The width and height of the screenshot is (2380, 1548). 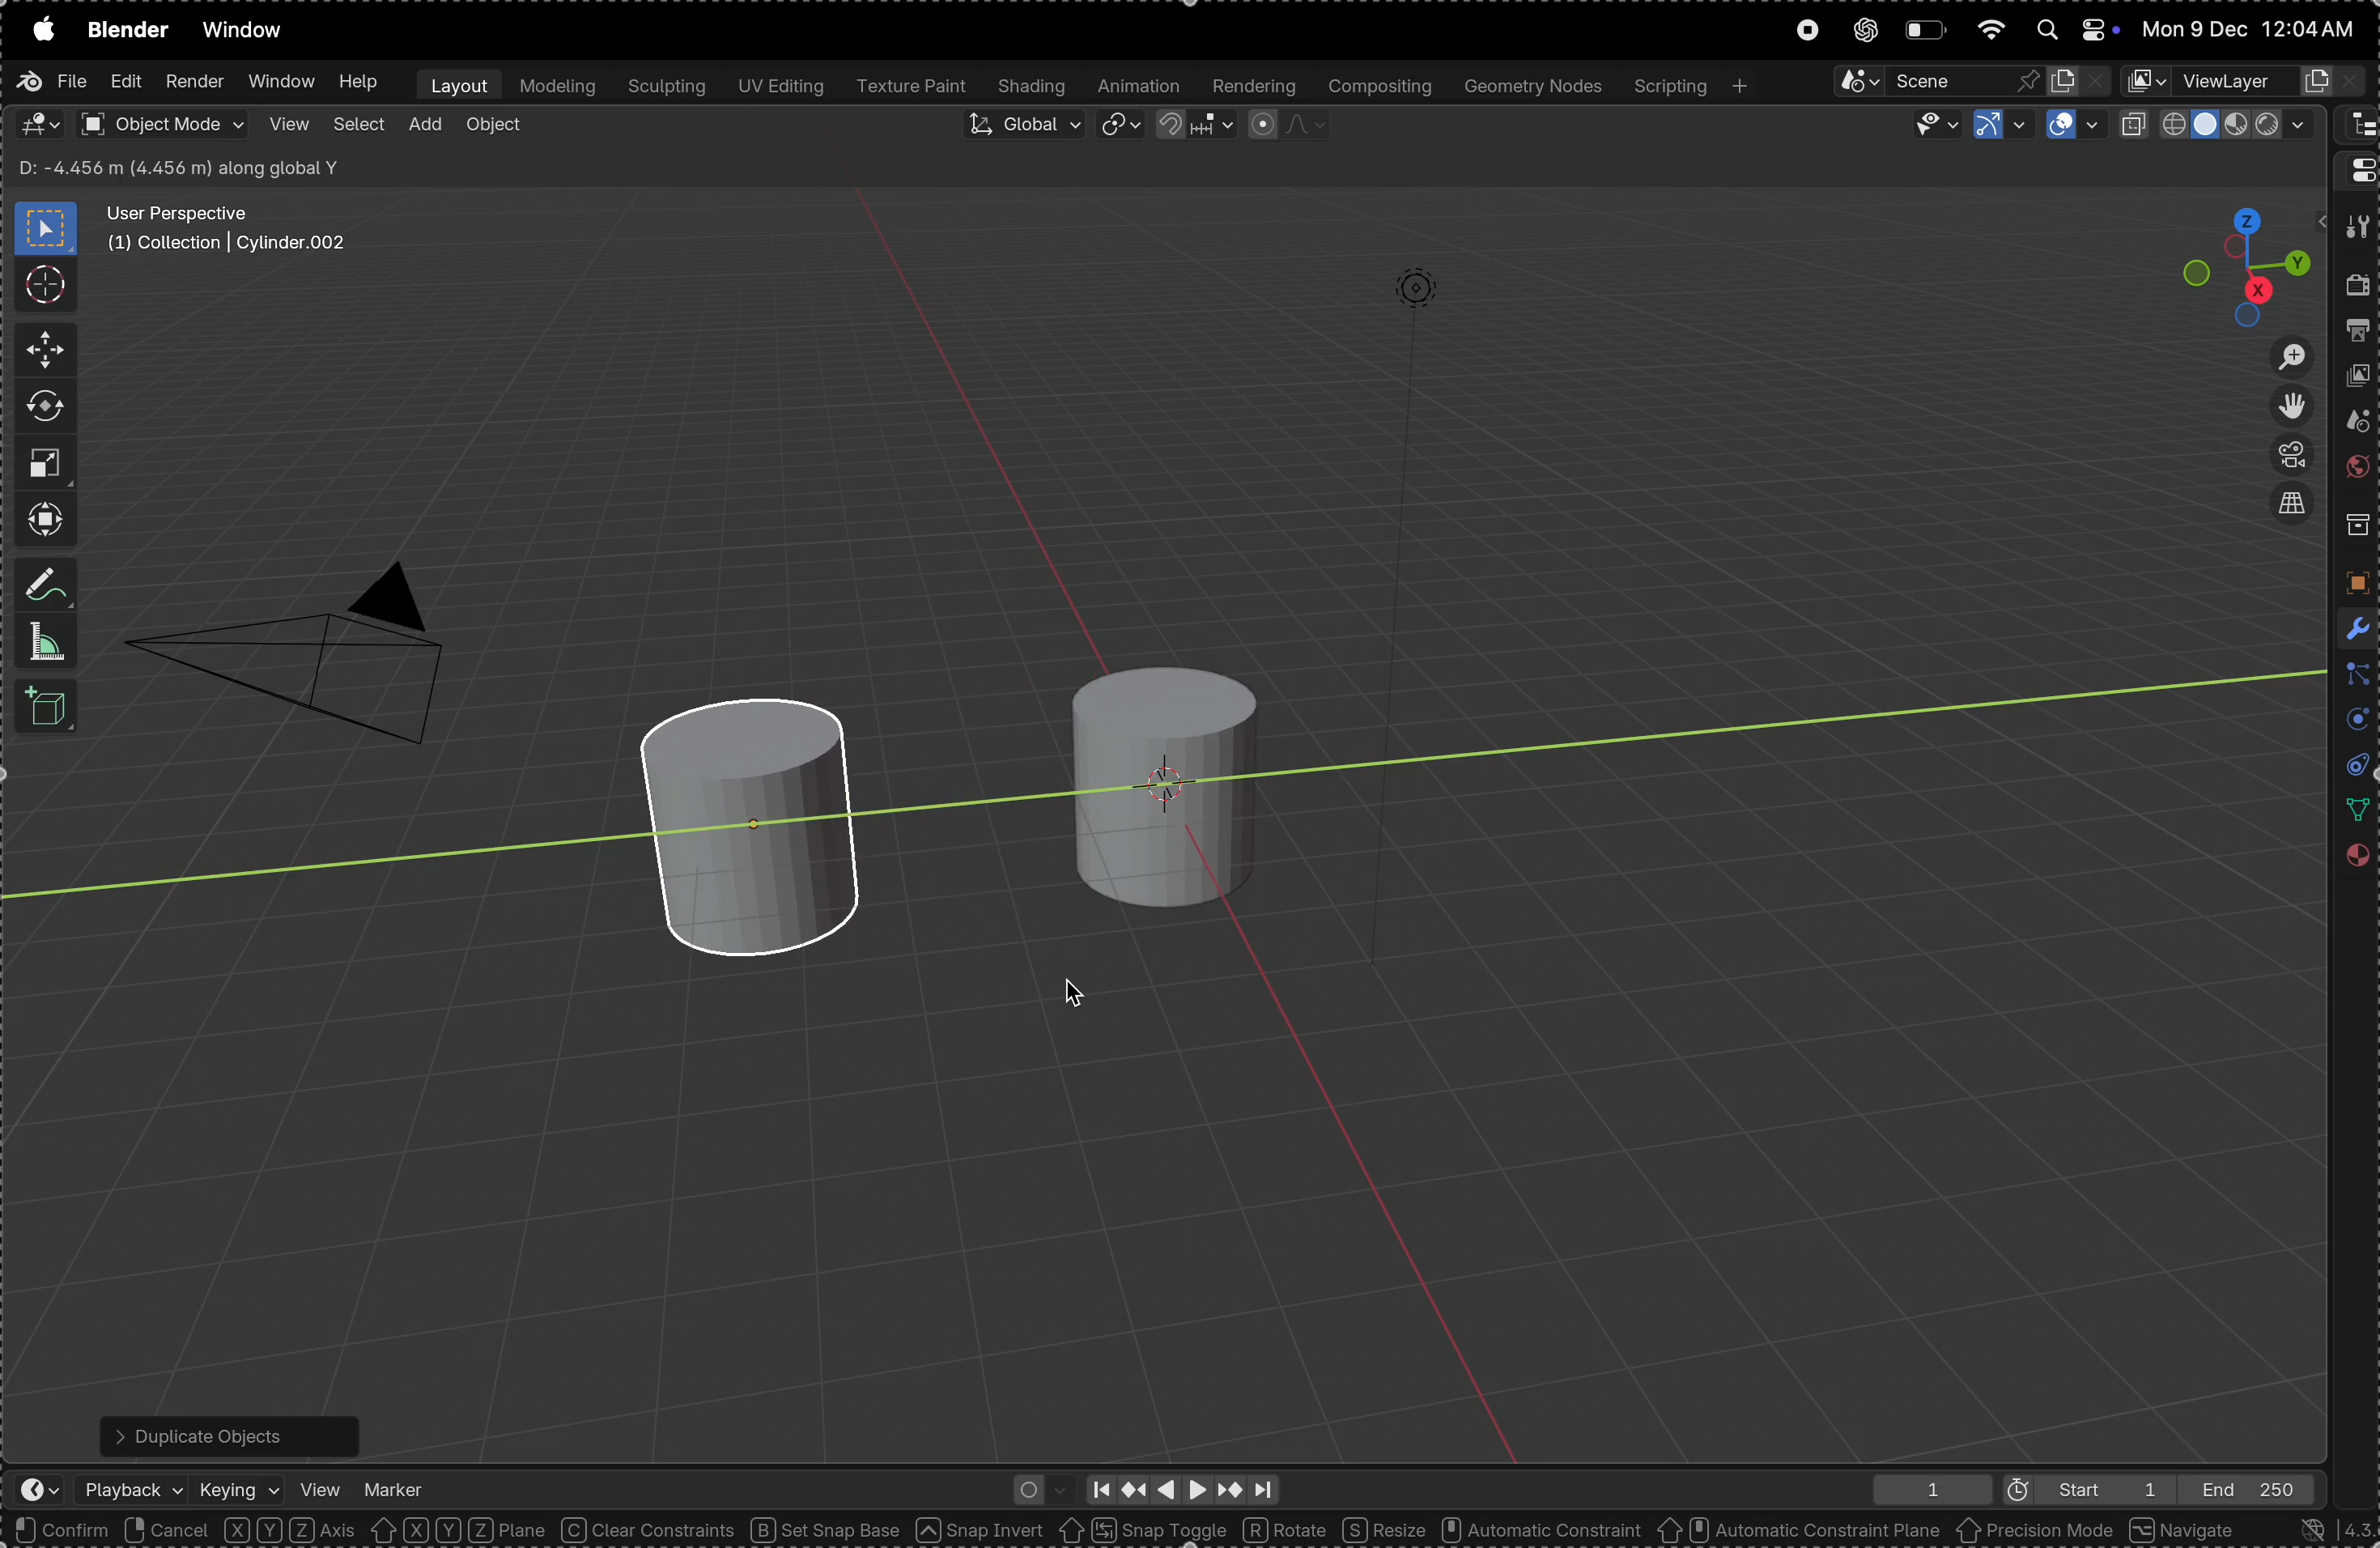 I want to click on version, so click(x=2322, y=1529).